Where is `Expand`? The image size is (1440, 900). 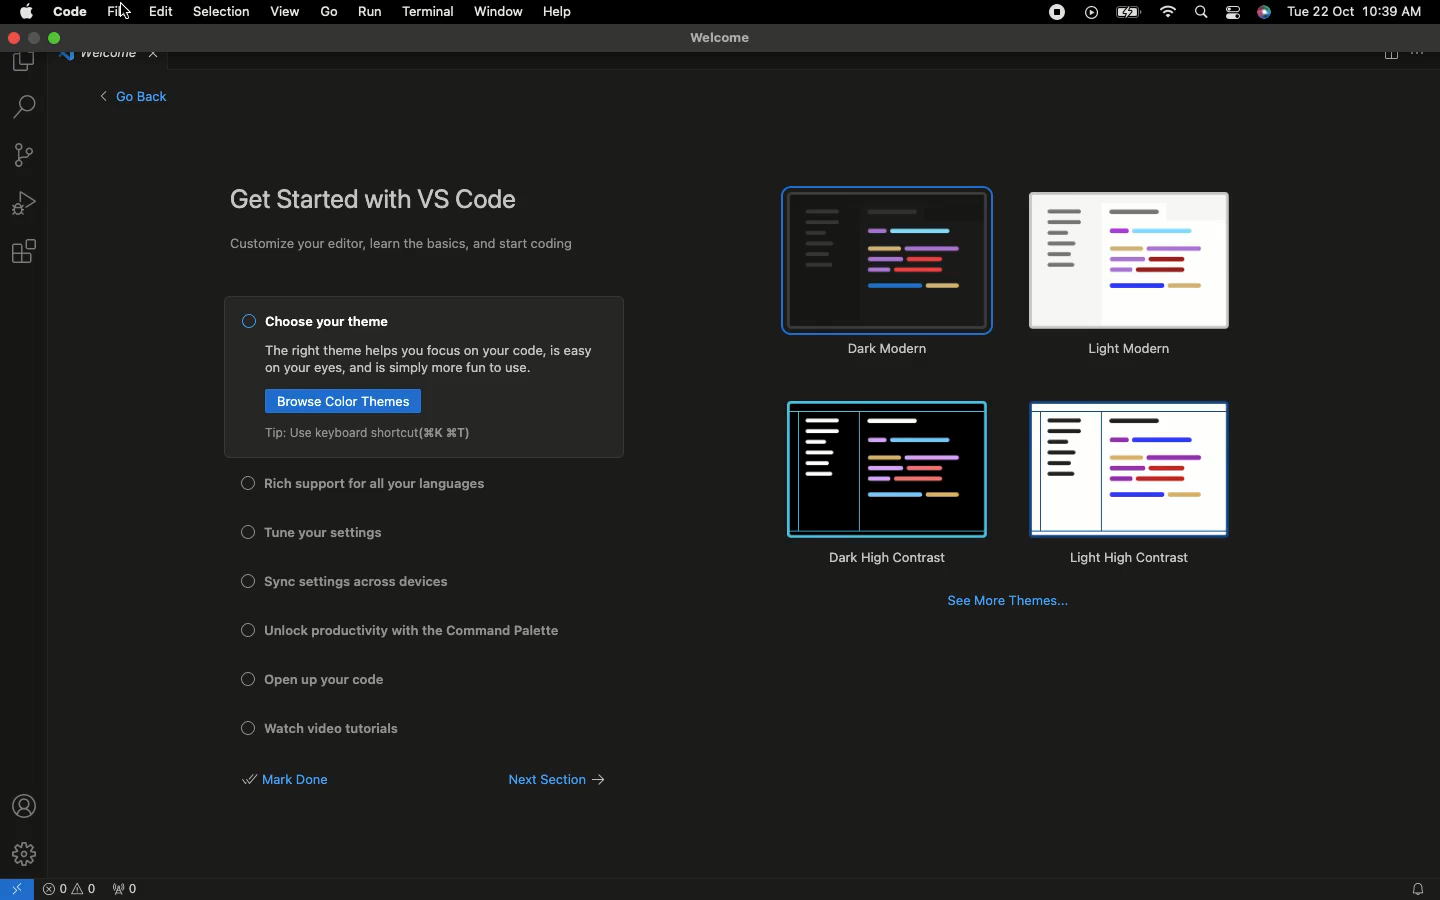 Expand is located at coordinates (57, 38).